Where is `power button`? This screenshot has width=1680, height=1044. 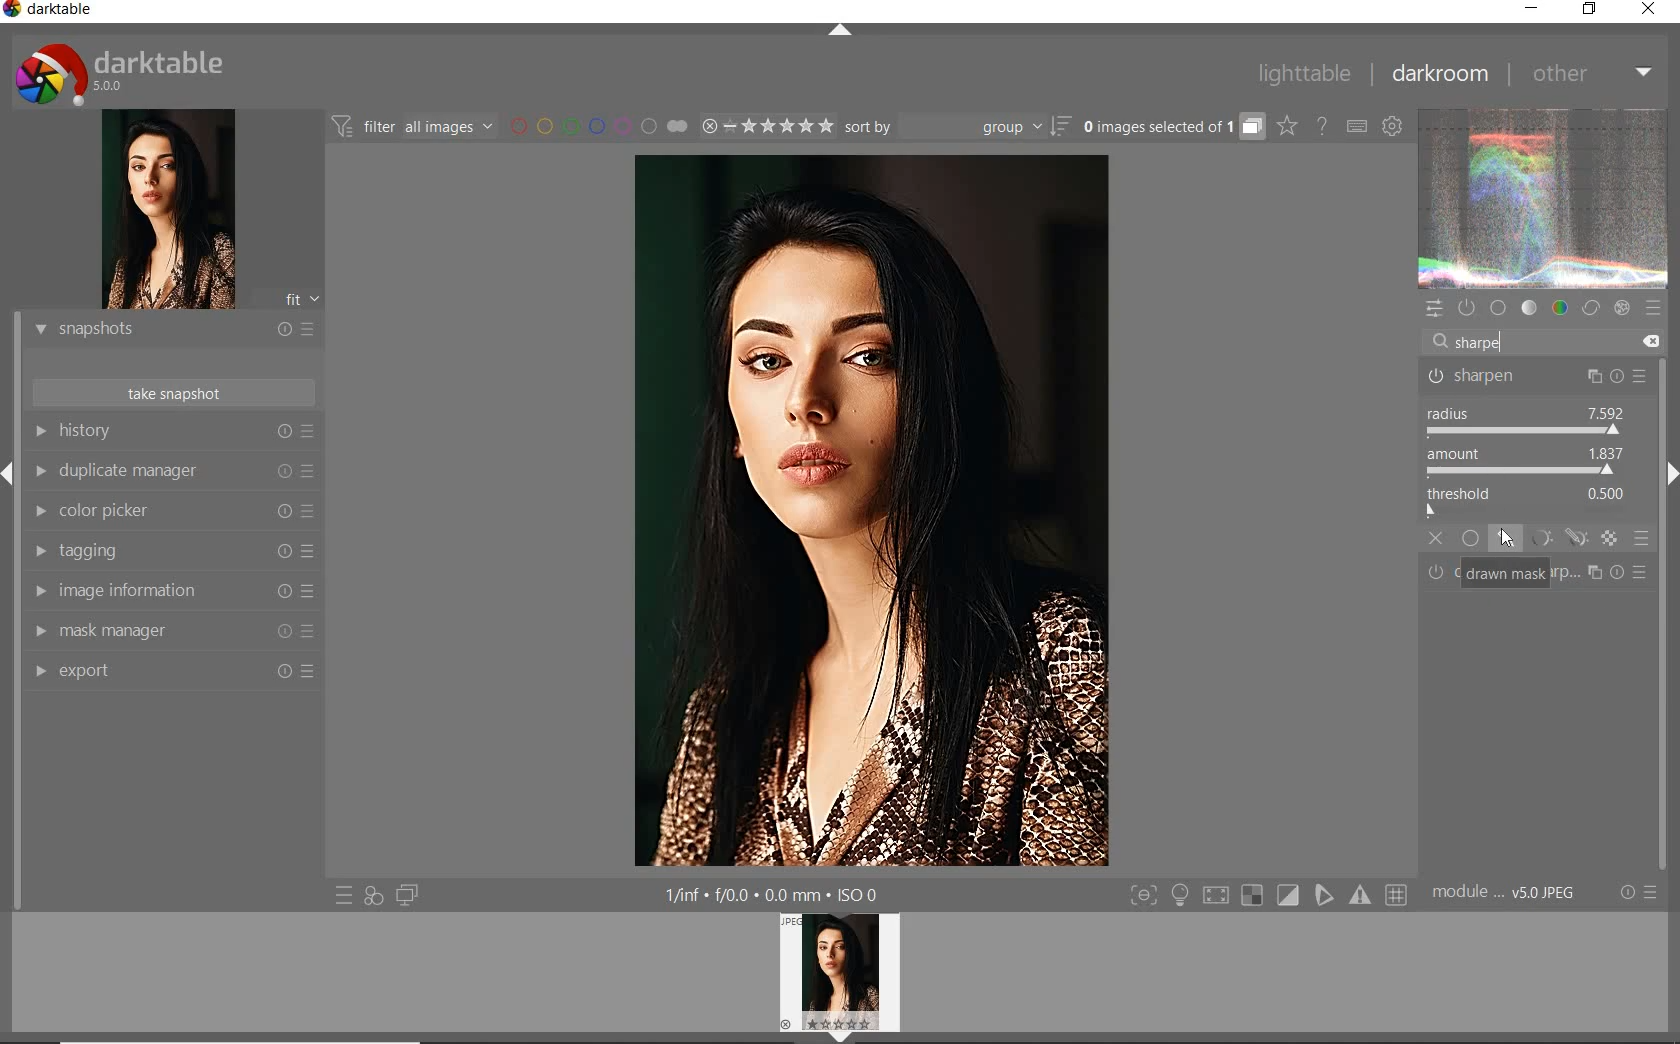 power button is located at coordinates (1435, 573).